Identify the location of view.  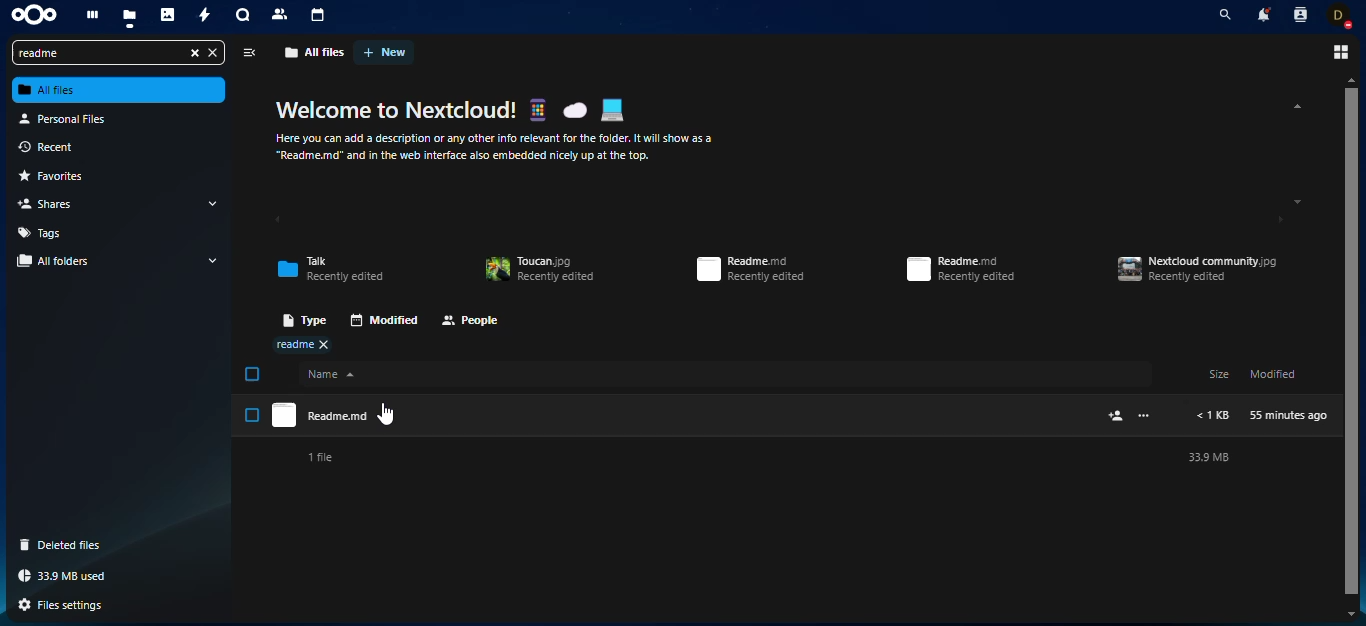
(248, 53).